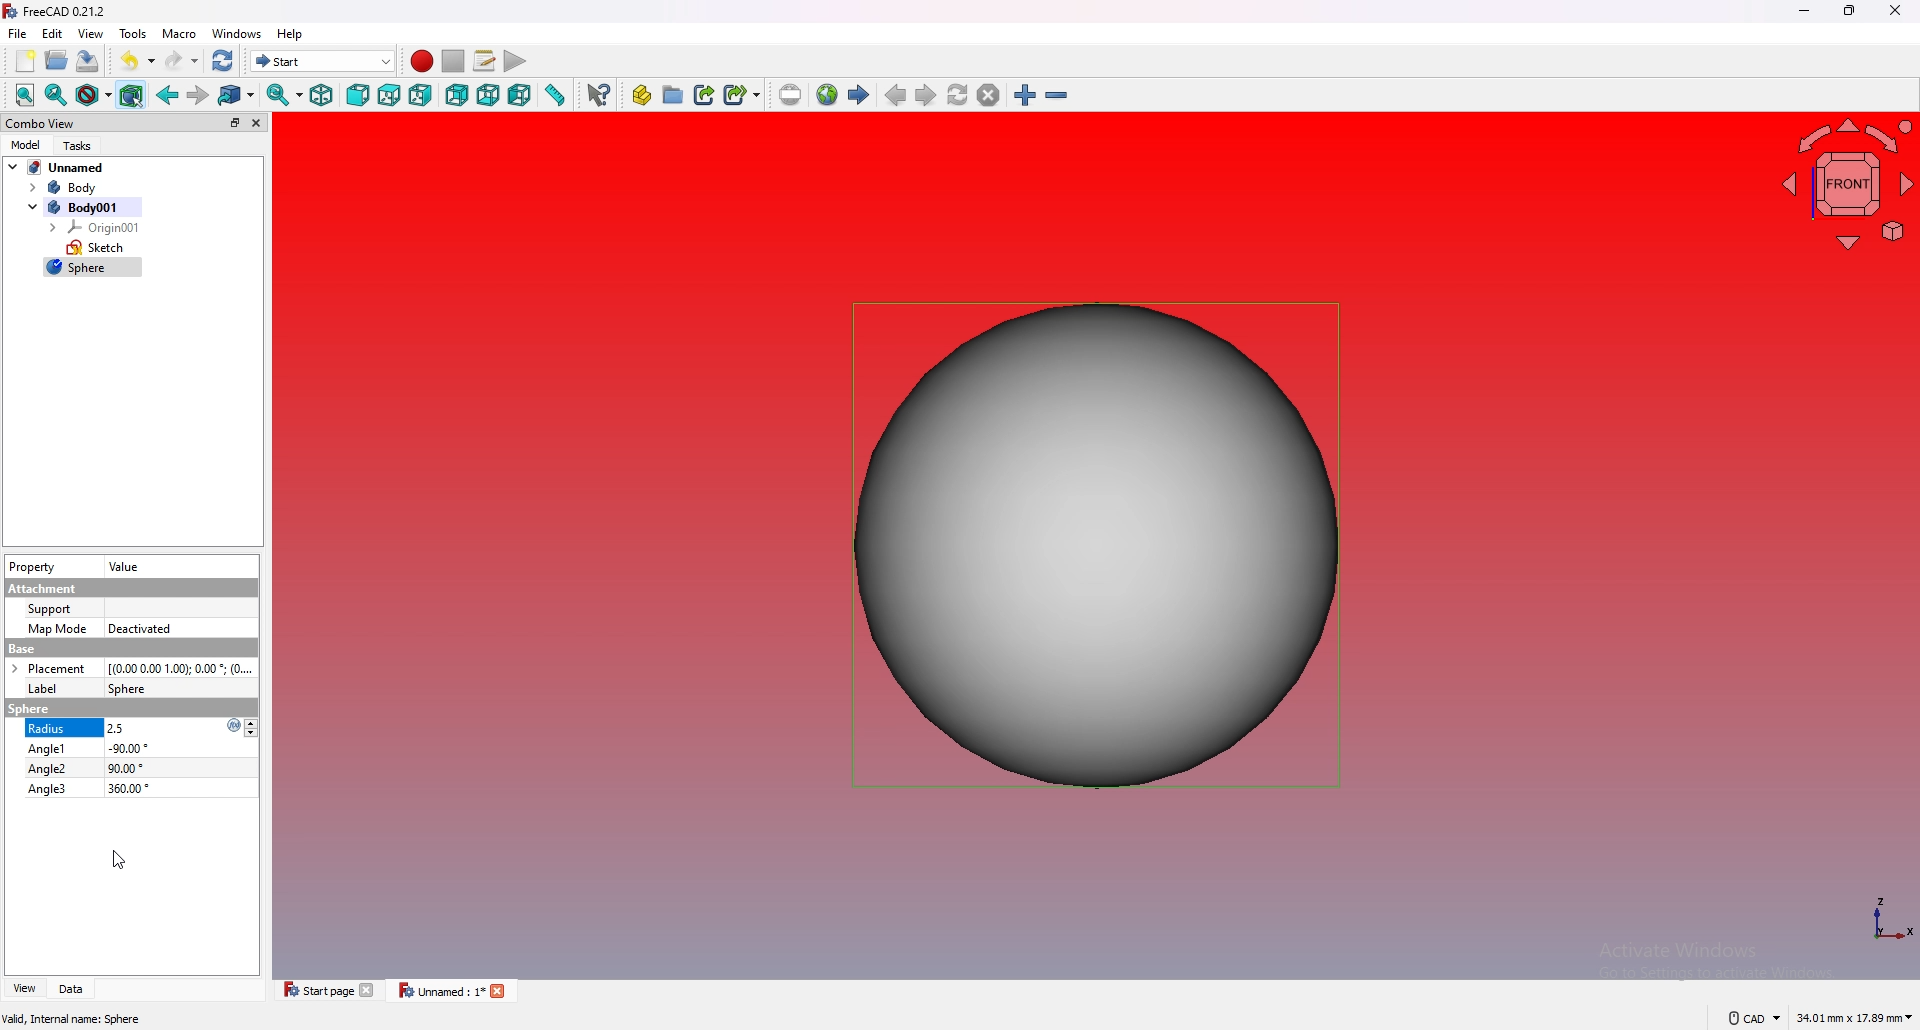 The width and height of the screenshot is (1920, 1030). What do you see at coordinates (18, 34) in the screenshot?
I see `file` at bounding box center [18, 34].